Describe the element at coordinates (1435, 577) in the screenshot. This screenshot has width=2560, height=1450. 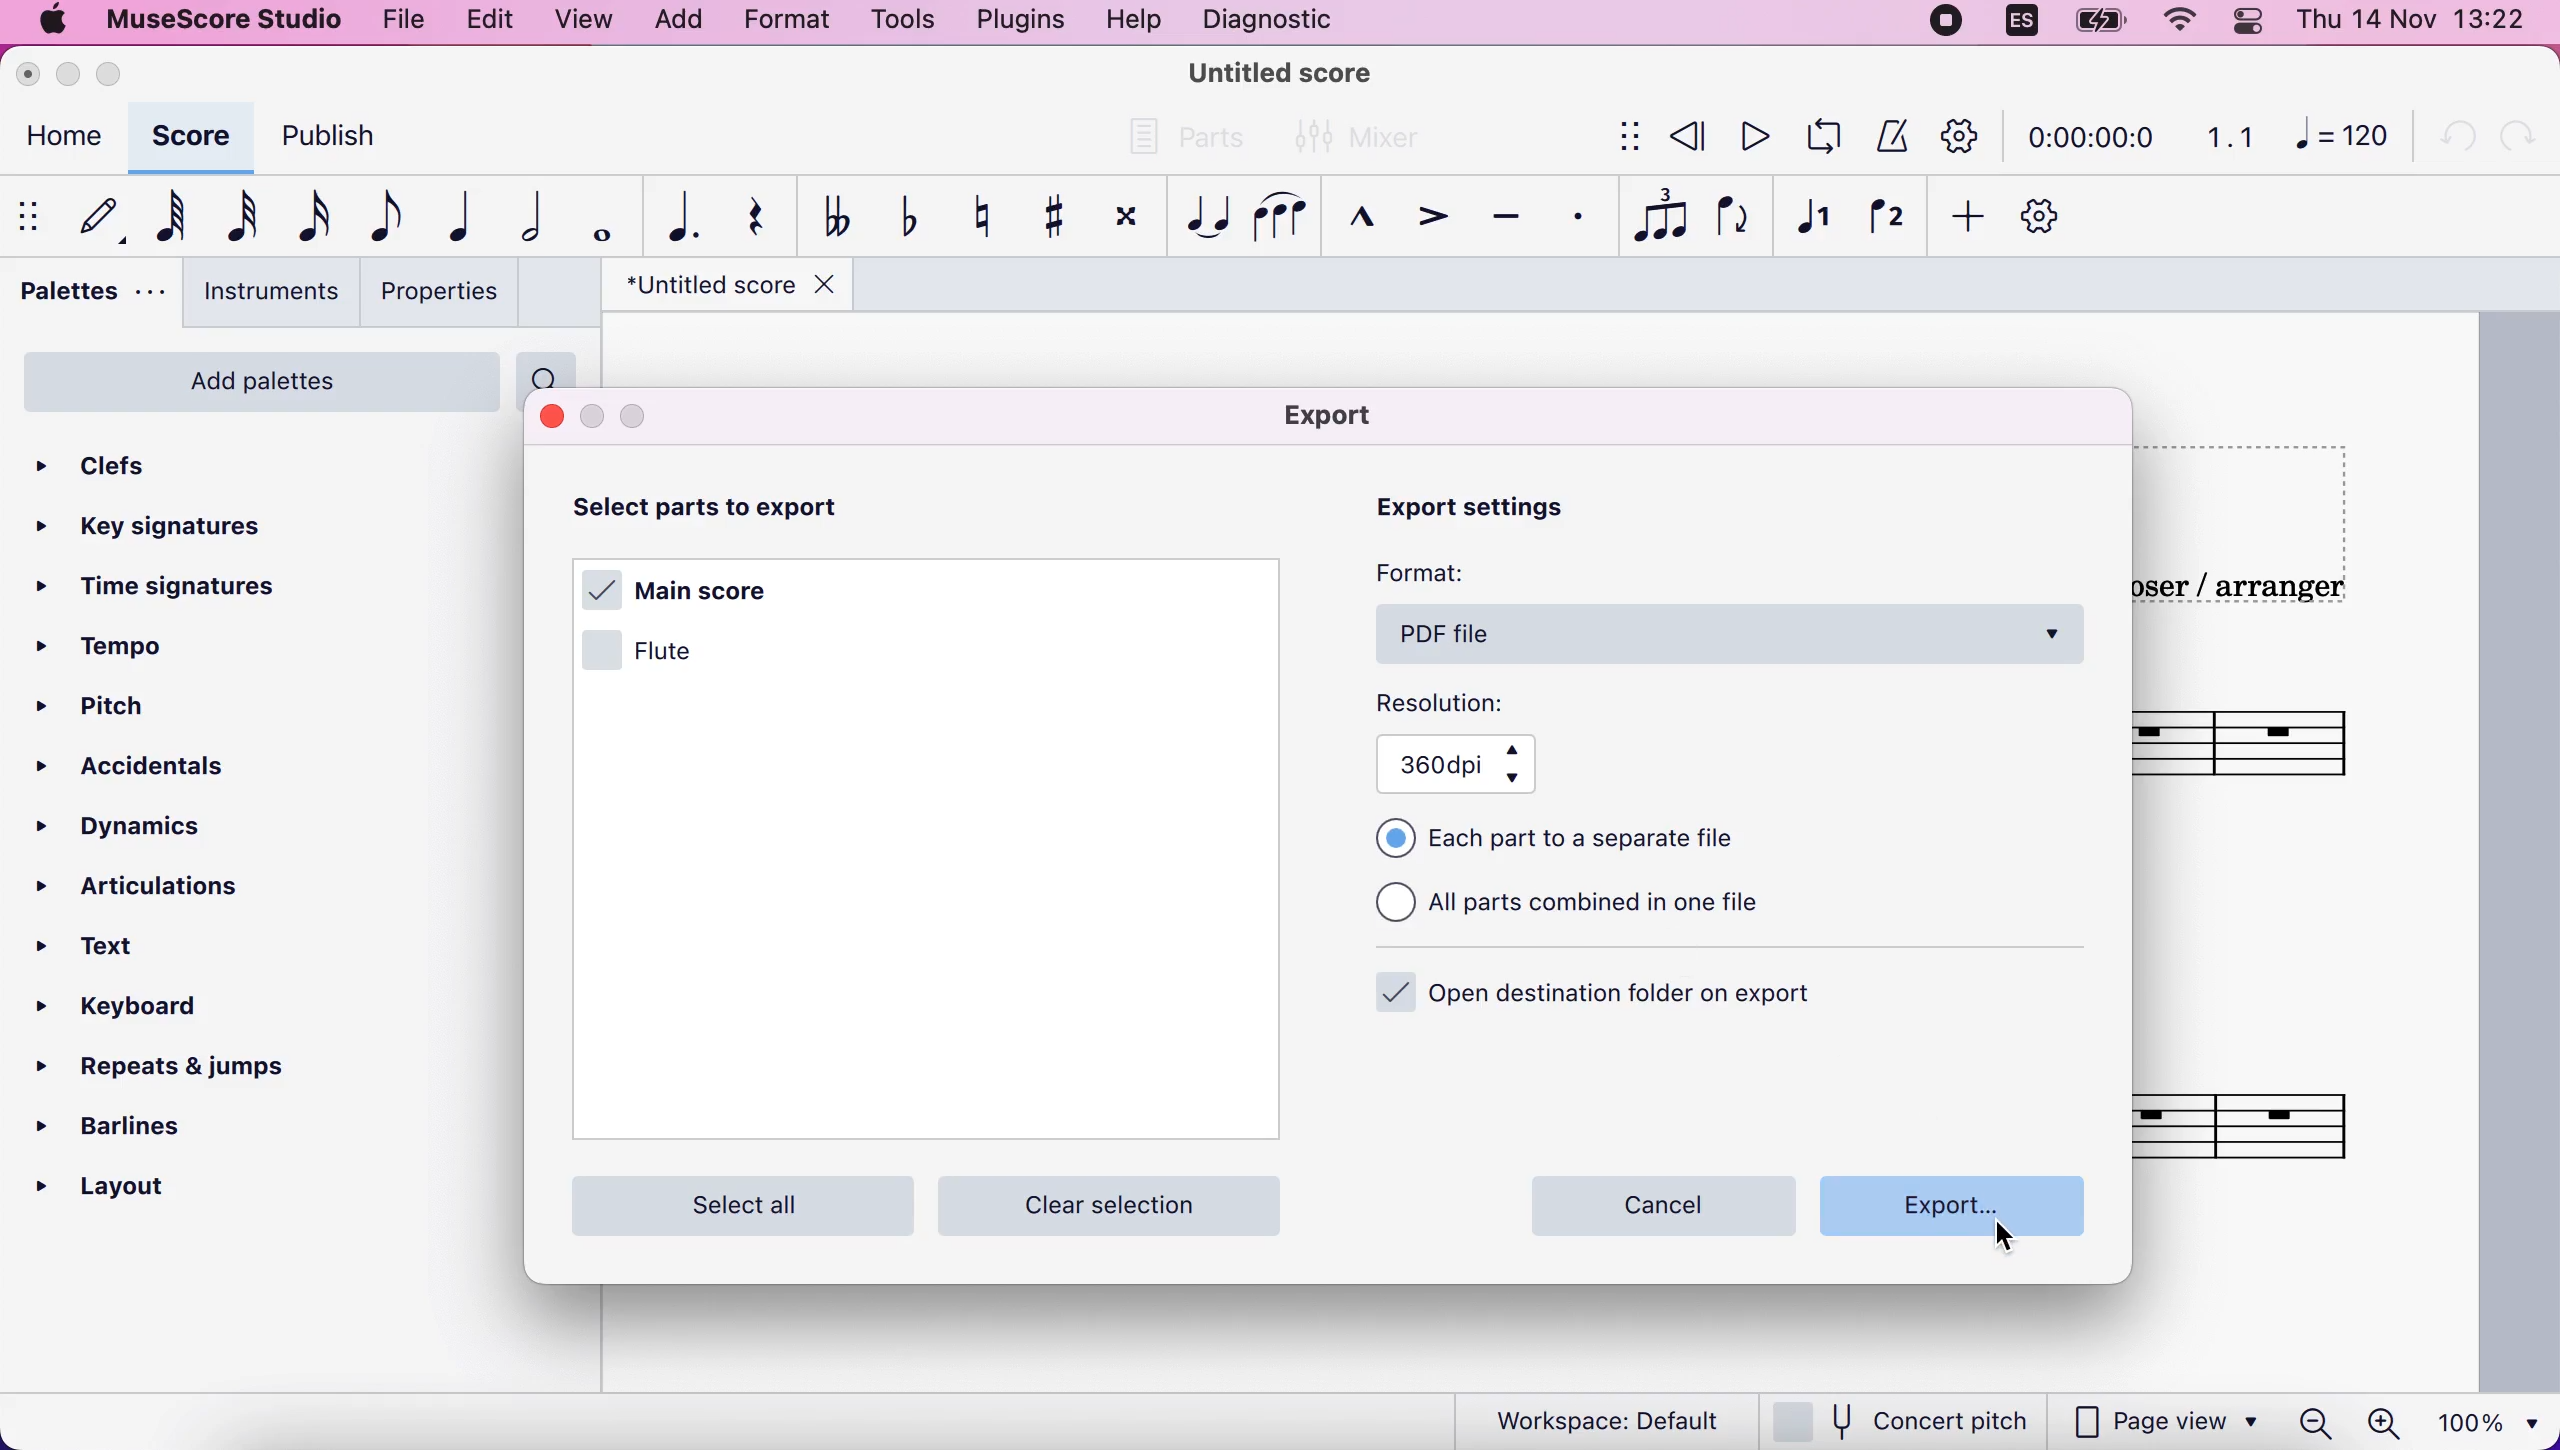
I see `format` at that location.